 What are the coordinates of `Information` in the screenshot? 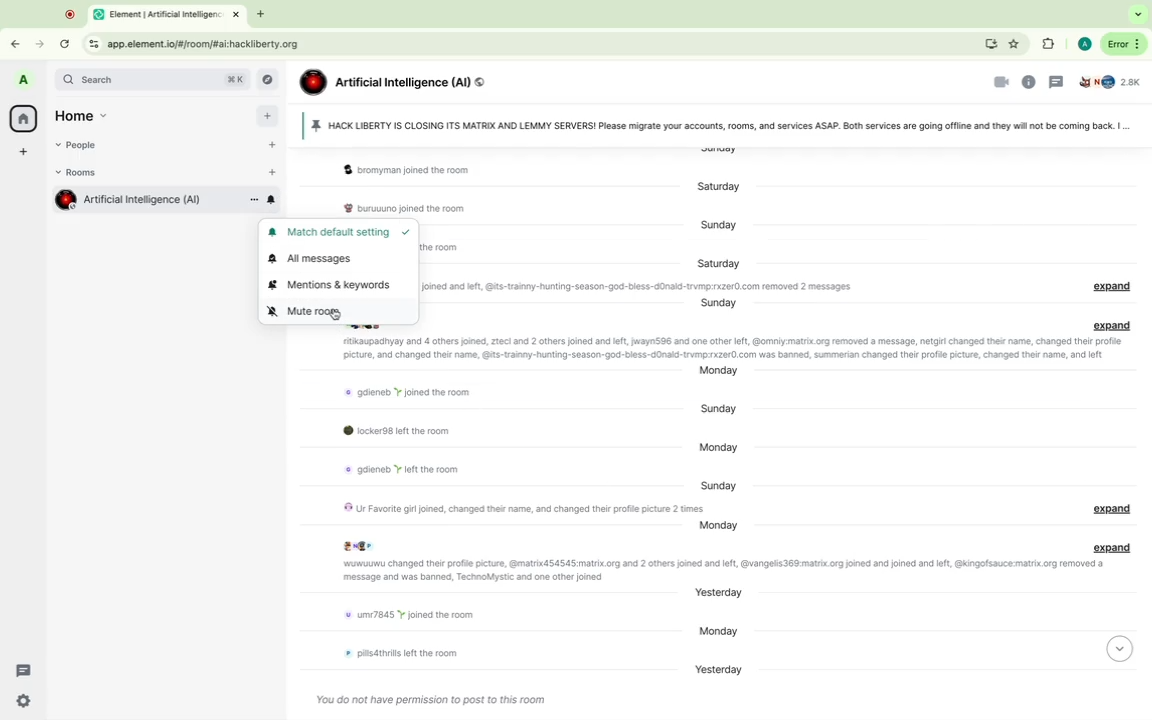 It's located at (1030, 82).